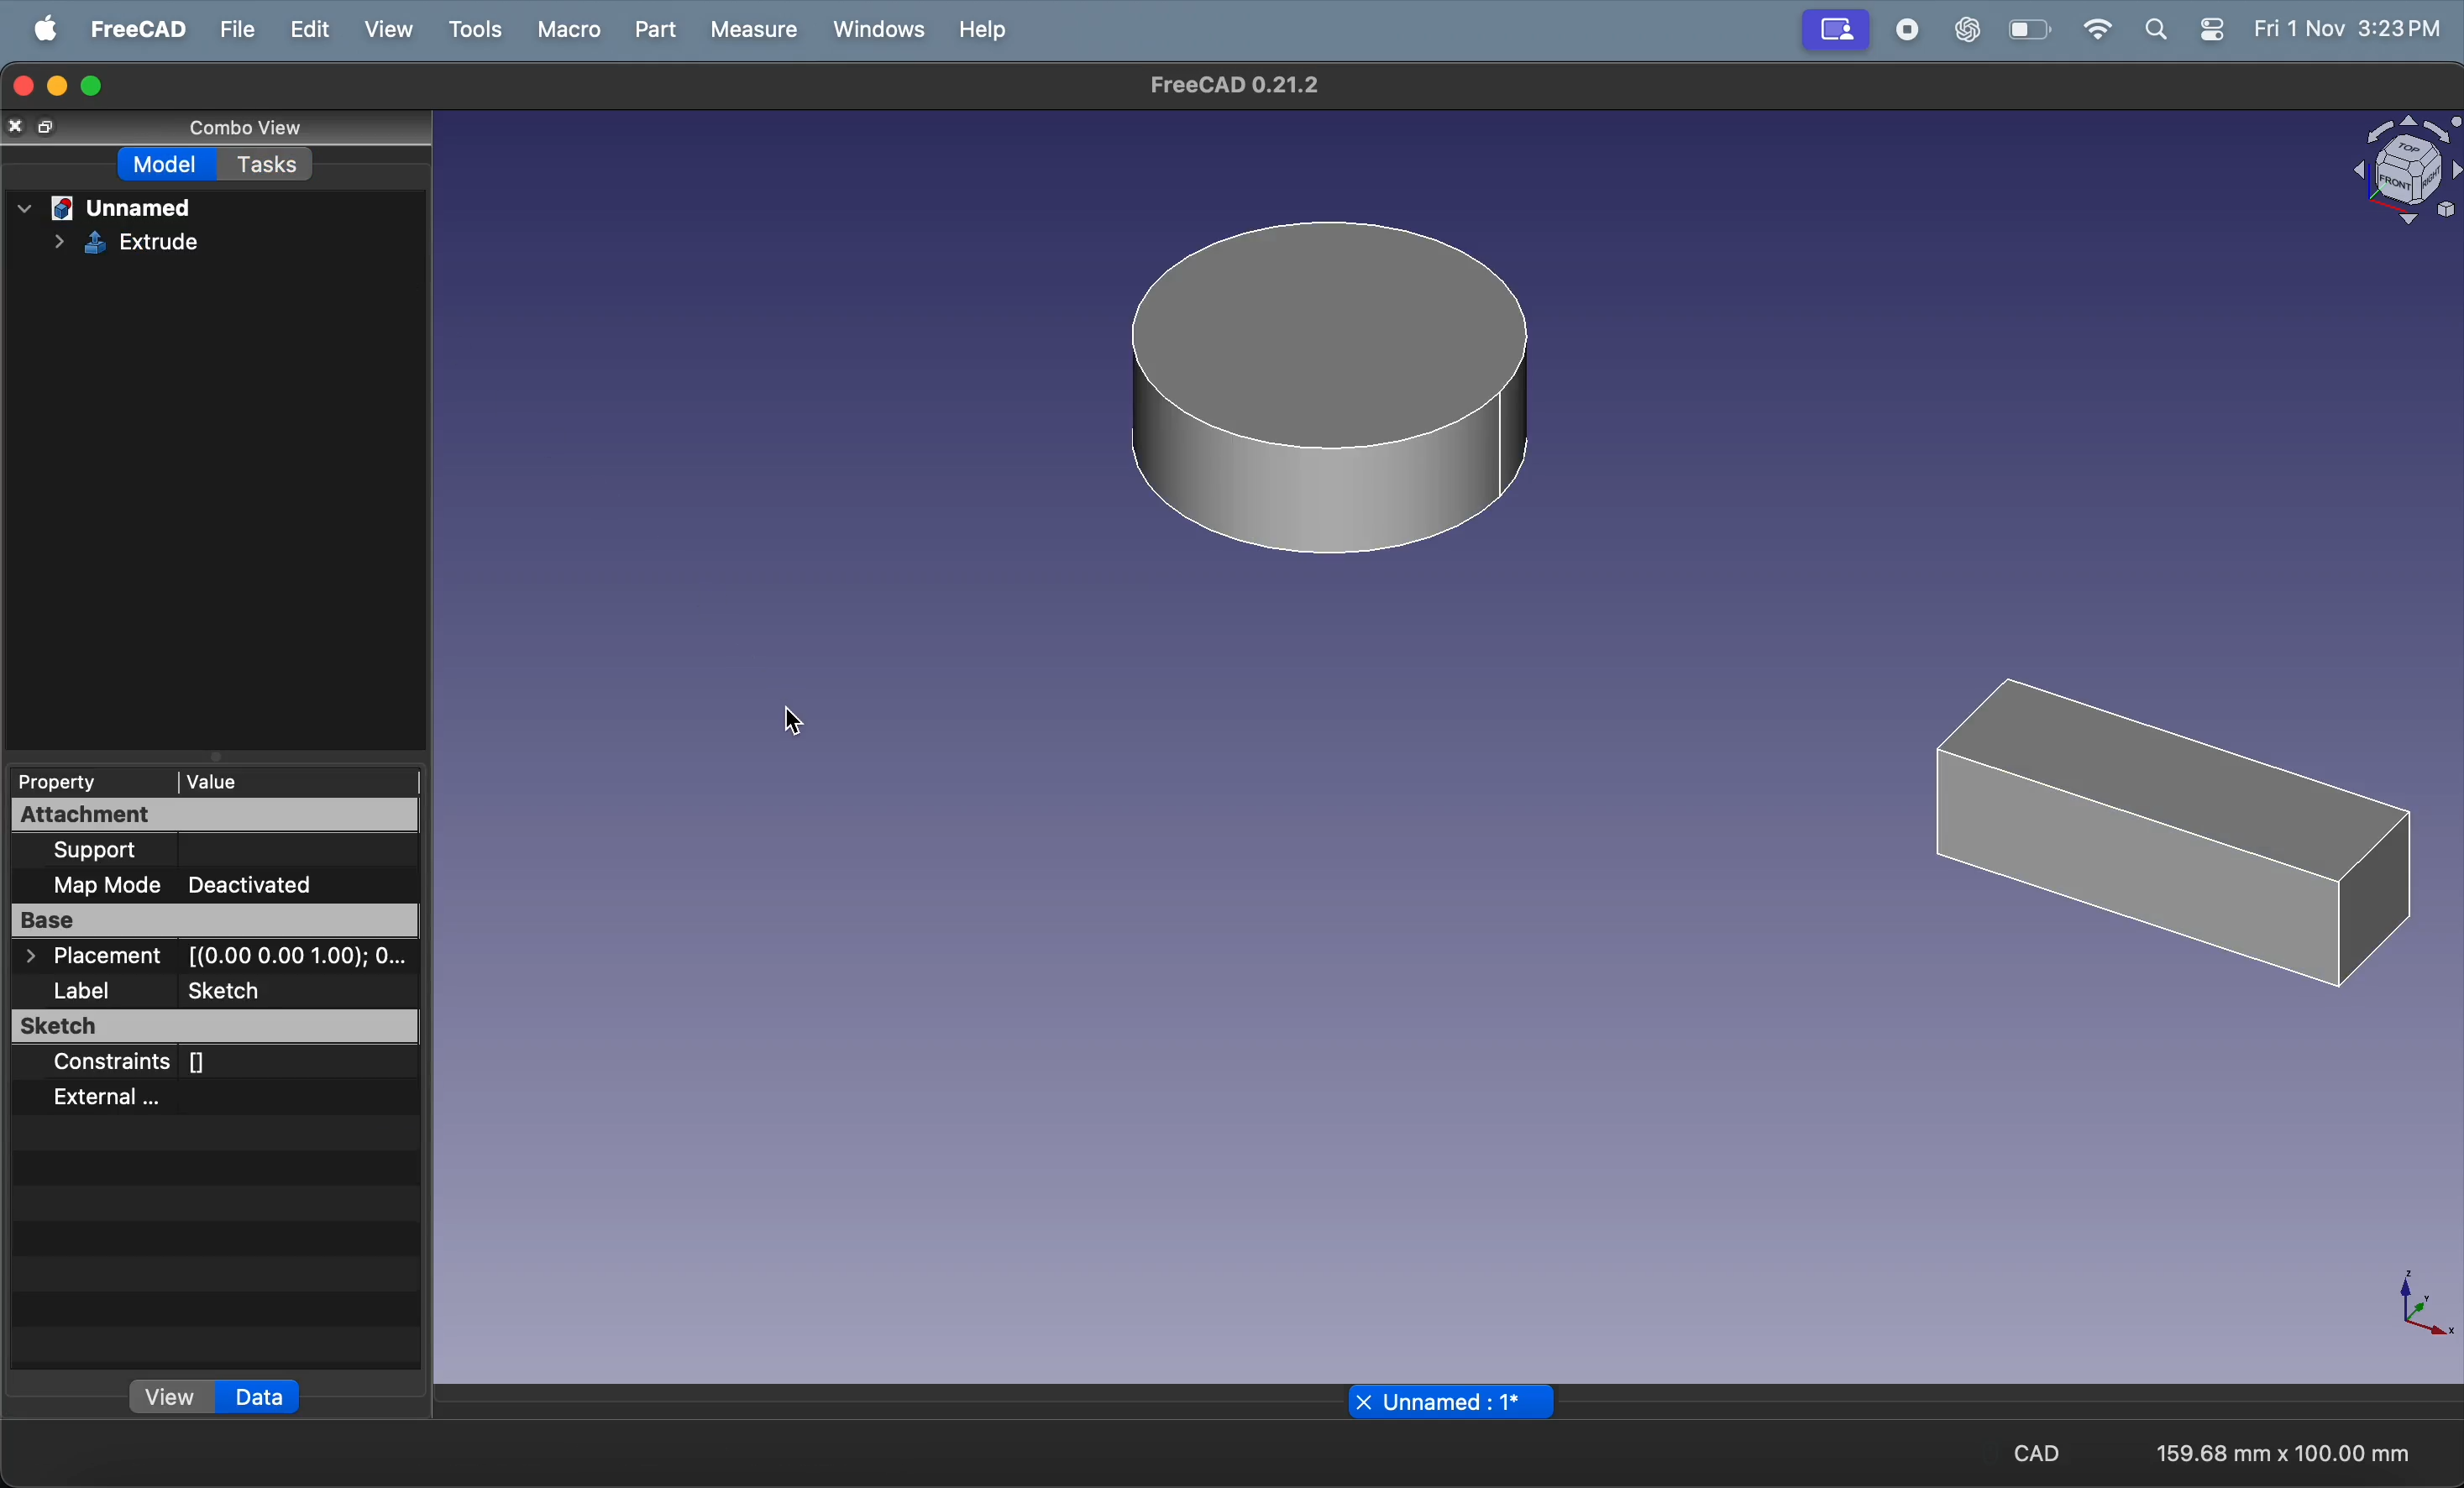  I want to click on maximize, so click(90, 86).